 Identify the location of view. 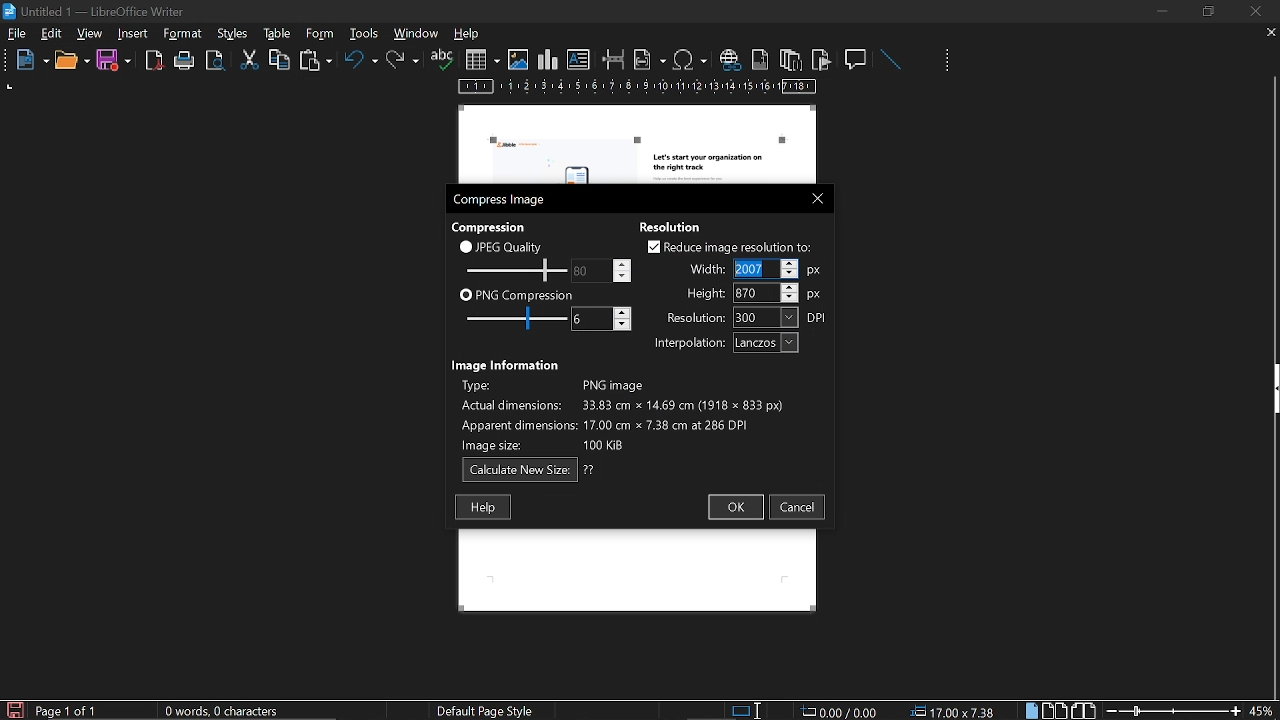
(91, 33).